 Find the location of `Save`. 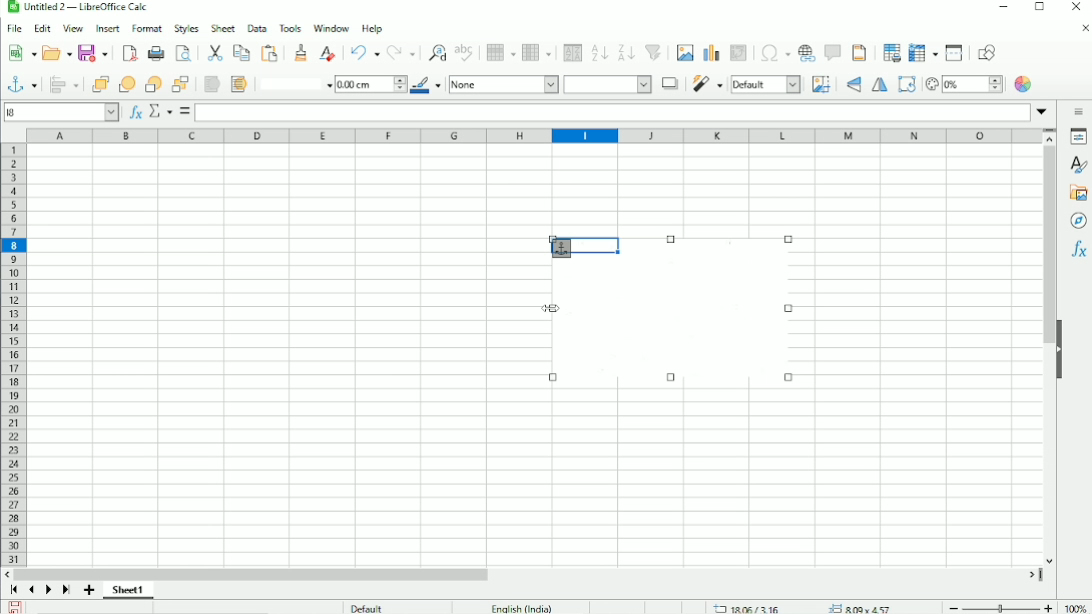

Save is located at coordinates (93, 54).